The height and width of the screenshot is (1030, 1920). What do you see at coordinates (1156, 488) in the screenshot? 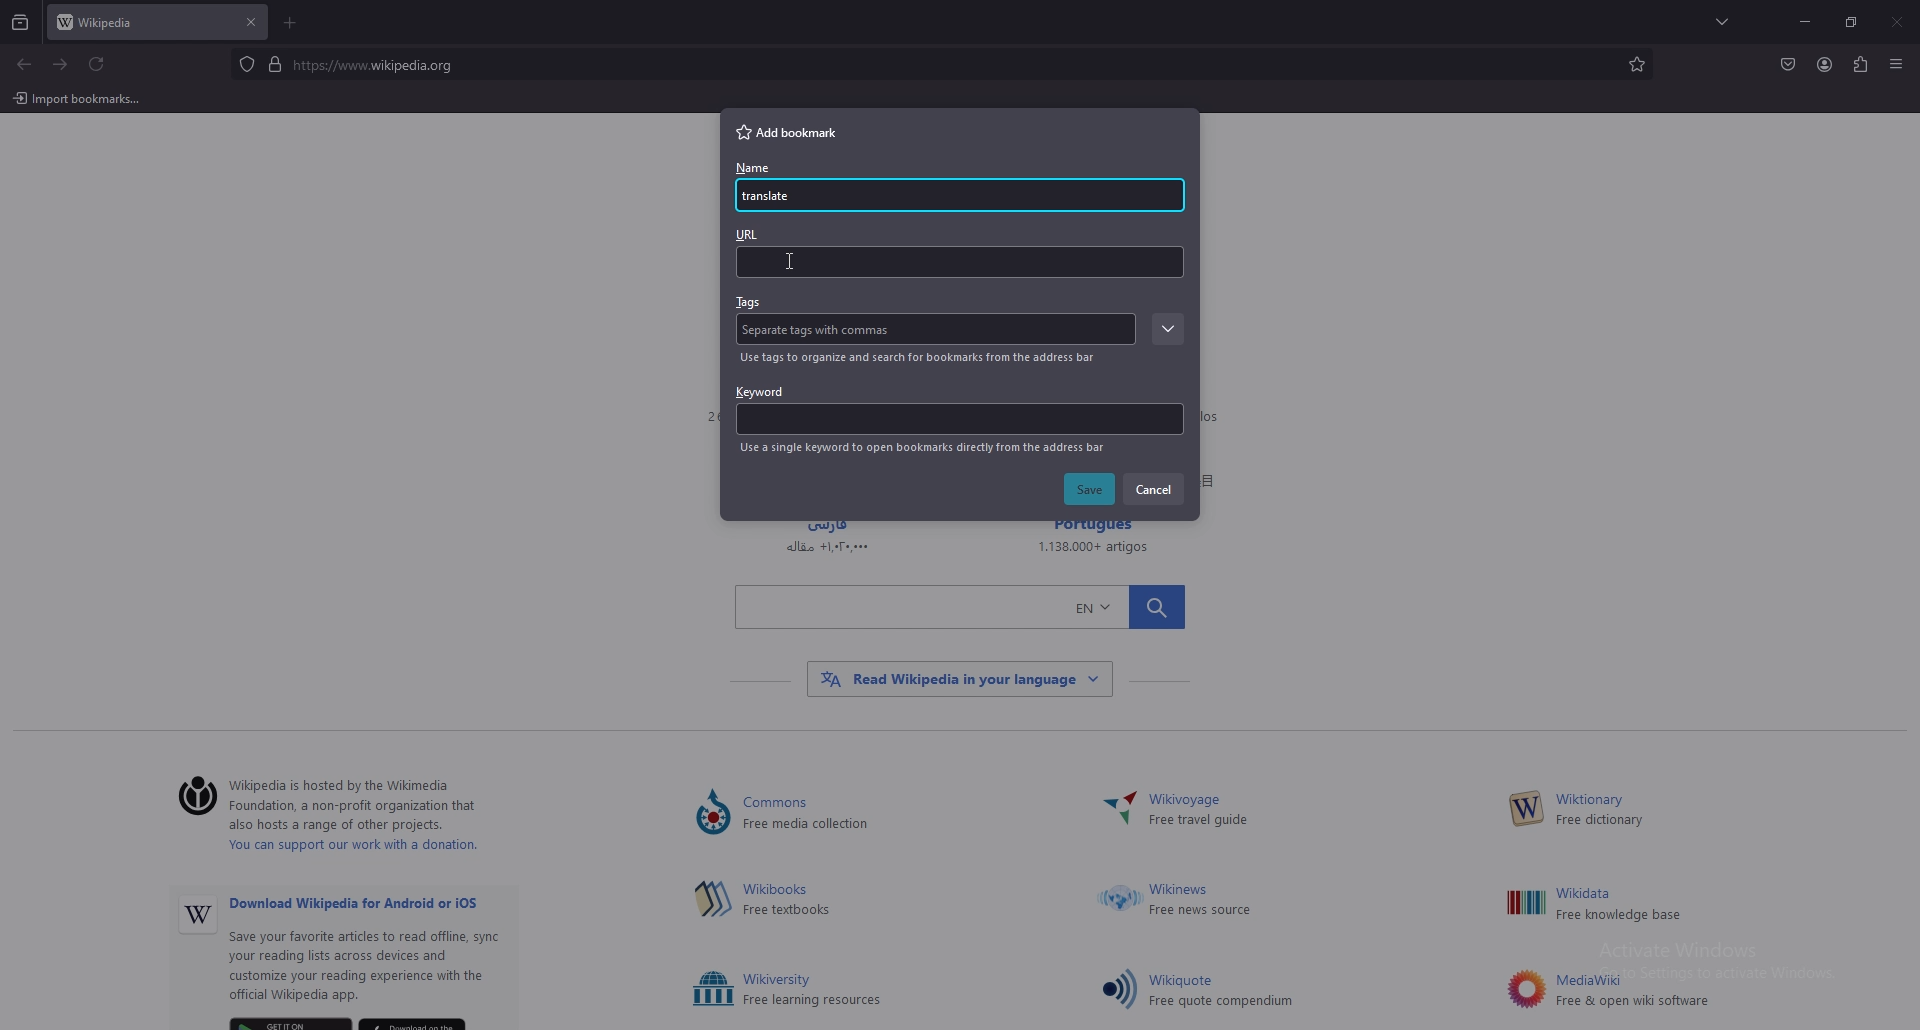
I see `cancel` at bounding box center [1156, 488].